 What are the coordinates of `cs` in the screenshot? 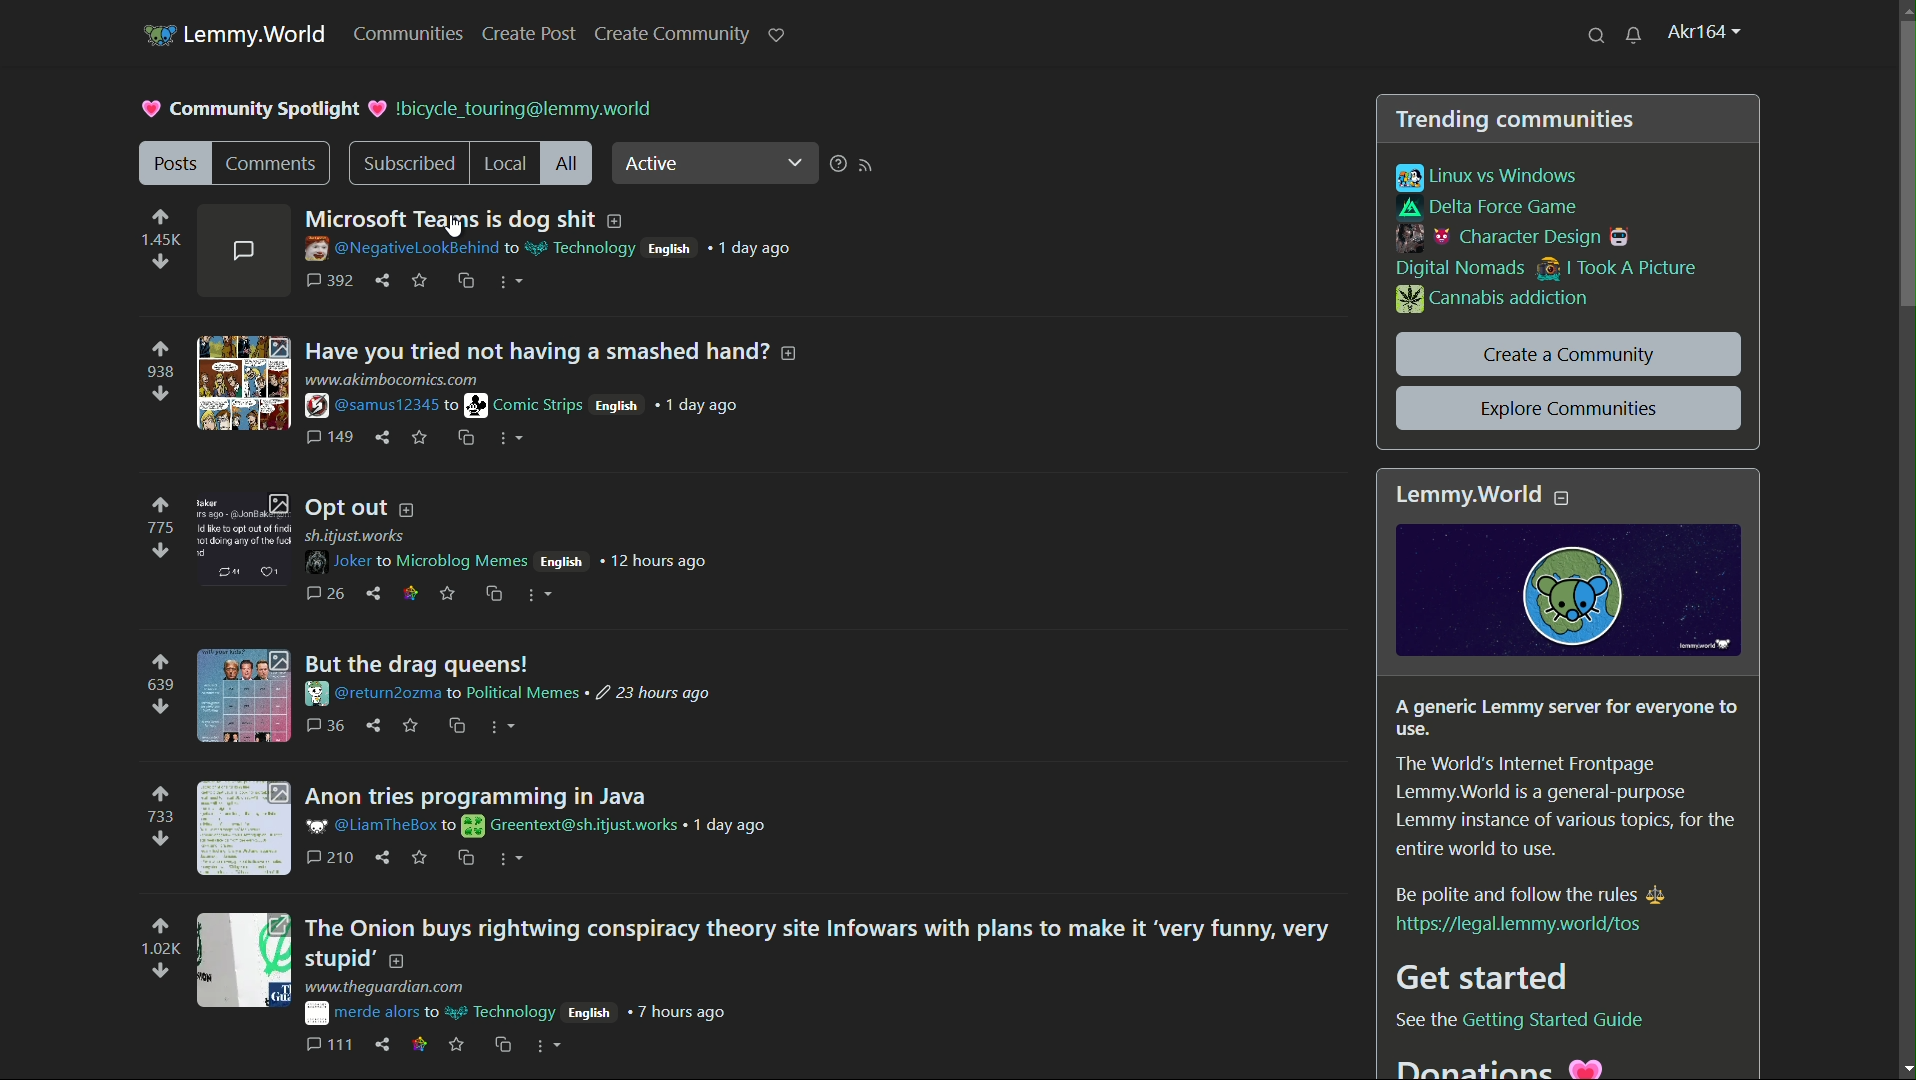 It's located at (467, 857).